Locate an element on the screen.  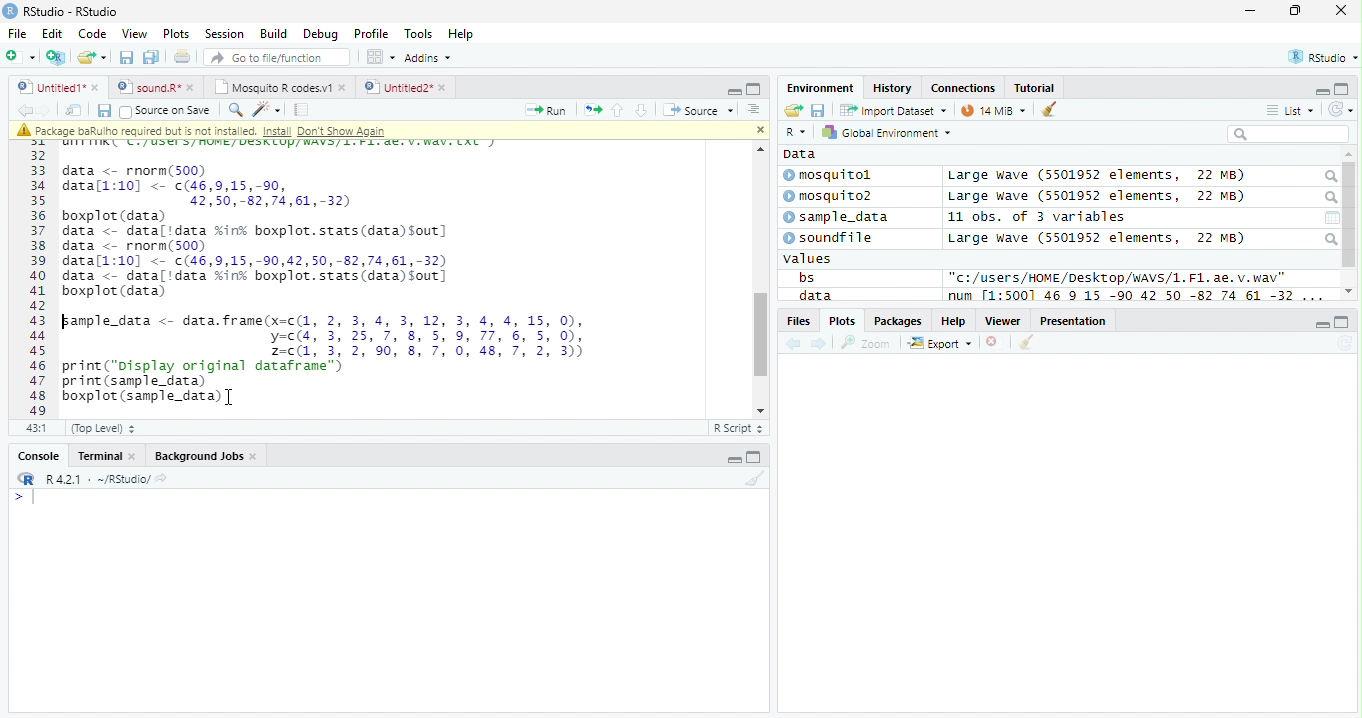
Untitied1* is located at coordinates (58, 87).